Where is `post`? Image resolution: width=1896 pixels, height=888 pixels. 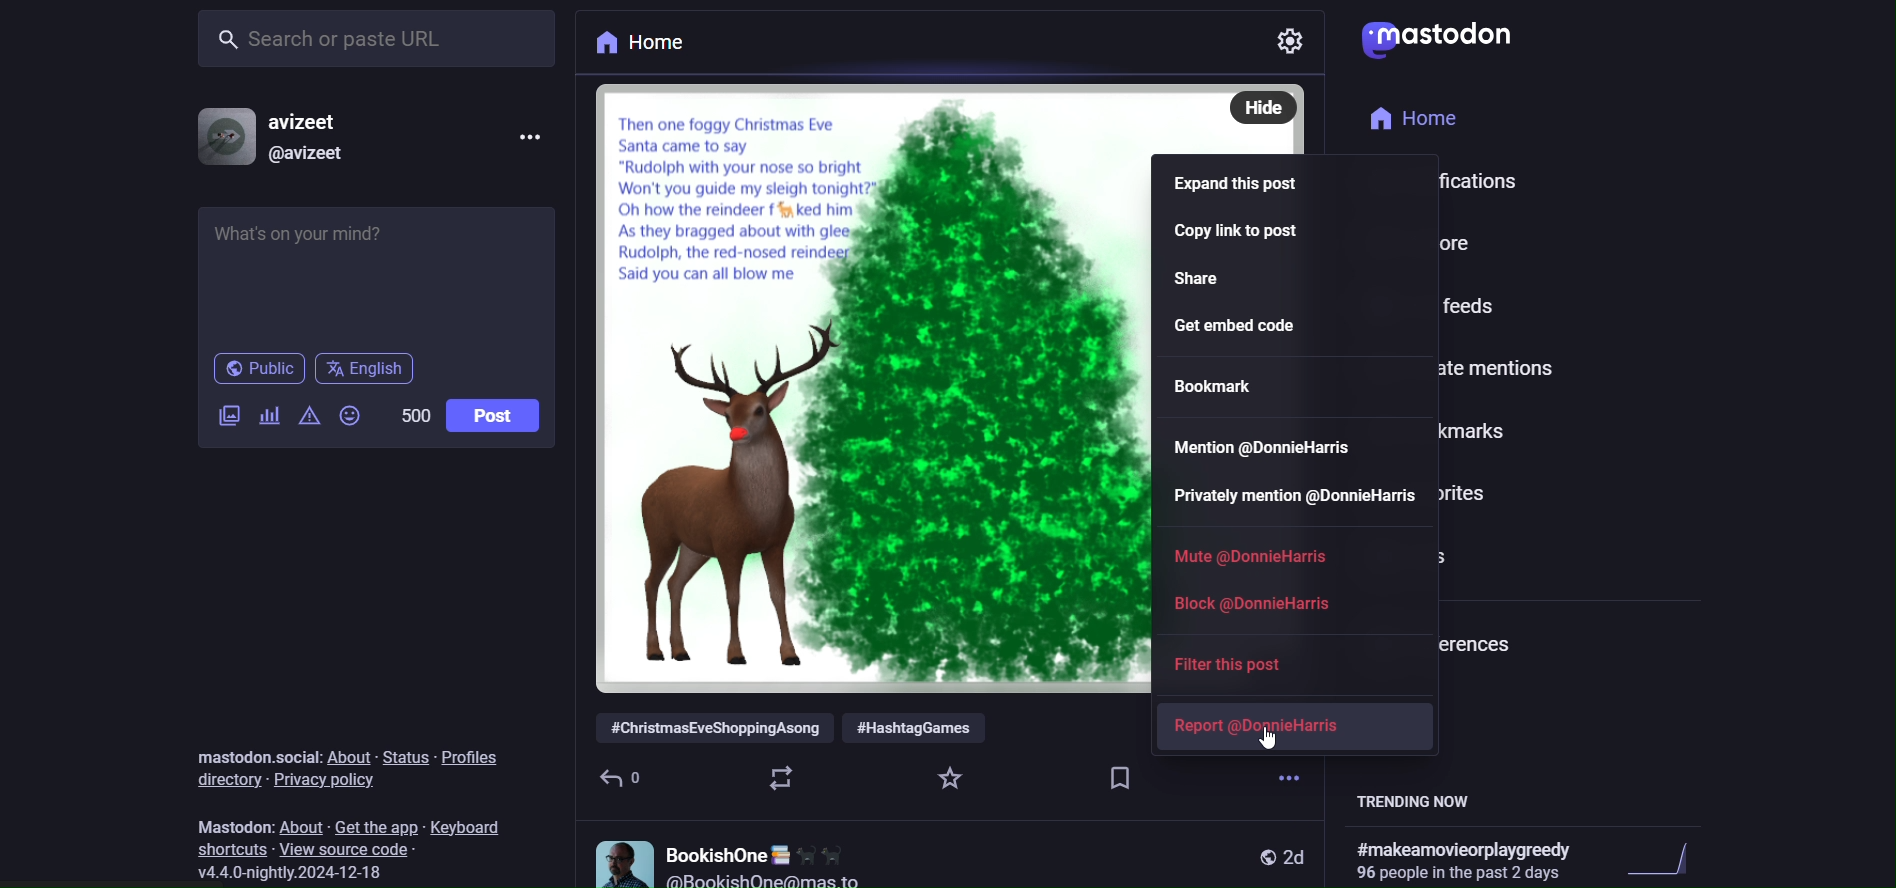
post is located at coordinates (496, 414).